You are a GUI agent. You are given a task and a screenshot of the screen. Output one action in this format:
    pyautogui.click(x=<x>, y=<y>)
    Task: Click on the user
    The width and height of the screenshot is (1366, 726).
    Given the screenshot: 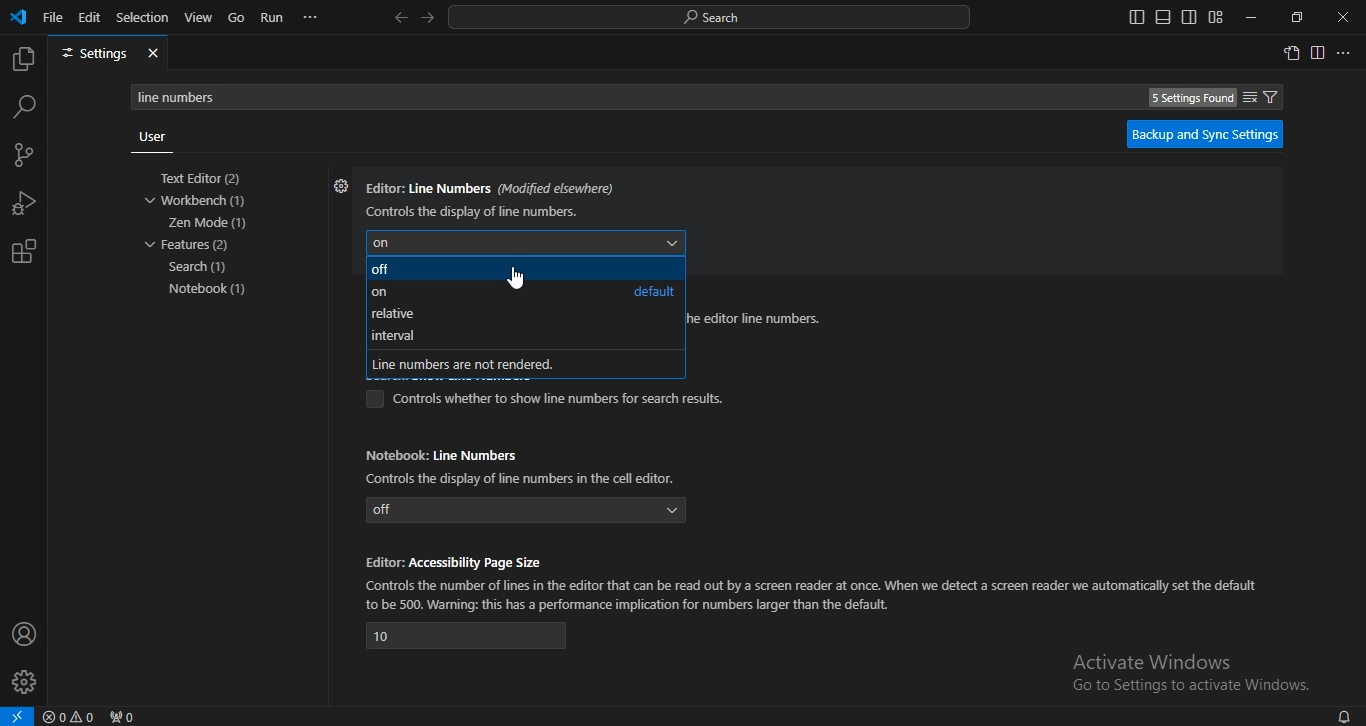 What is the action you would take?
    pyautogui.click(x=152, y=139)
    